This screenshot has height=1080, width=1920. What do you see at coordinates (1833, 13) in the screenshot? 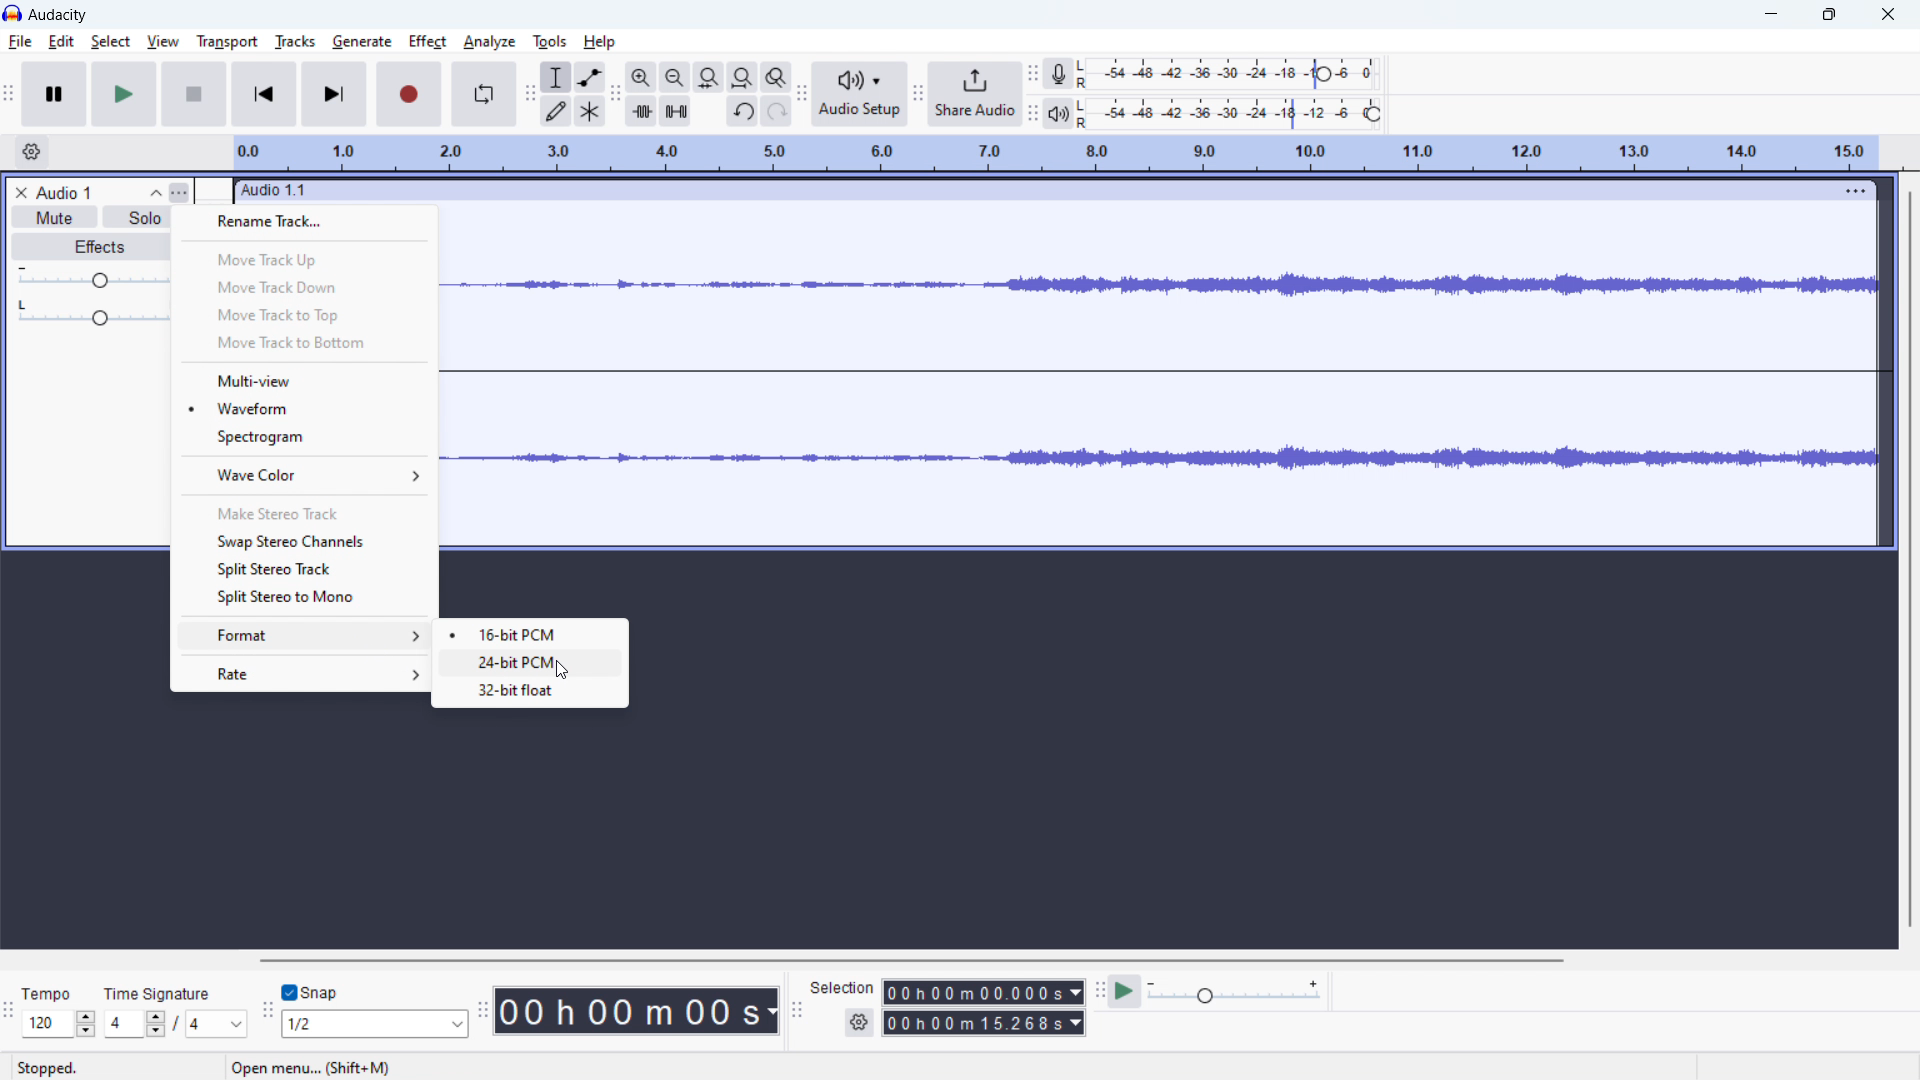
I see `maximize` at bounding box center [1833, 13].